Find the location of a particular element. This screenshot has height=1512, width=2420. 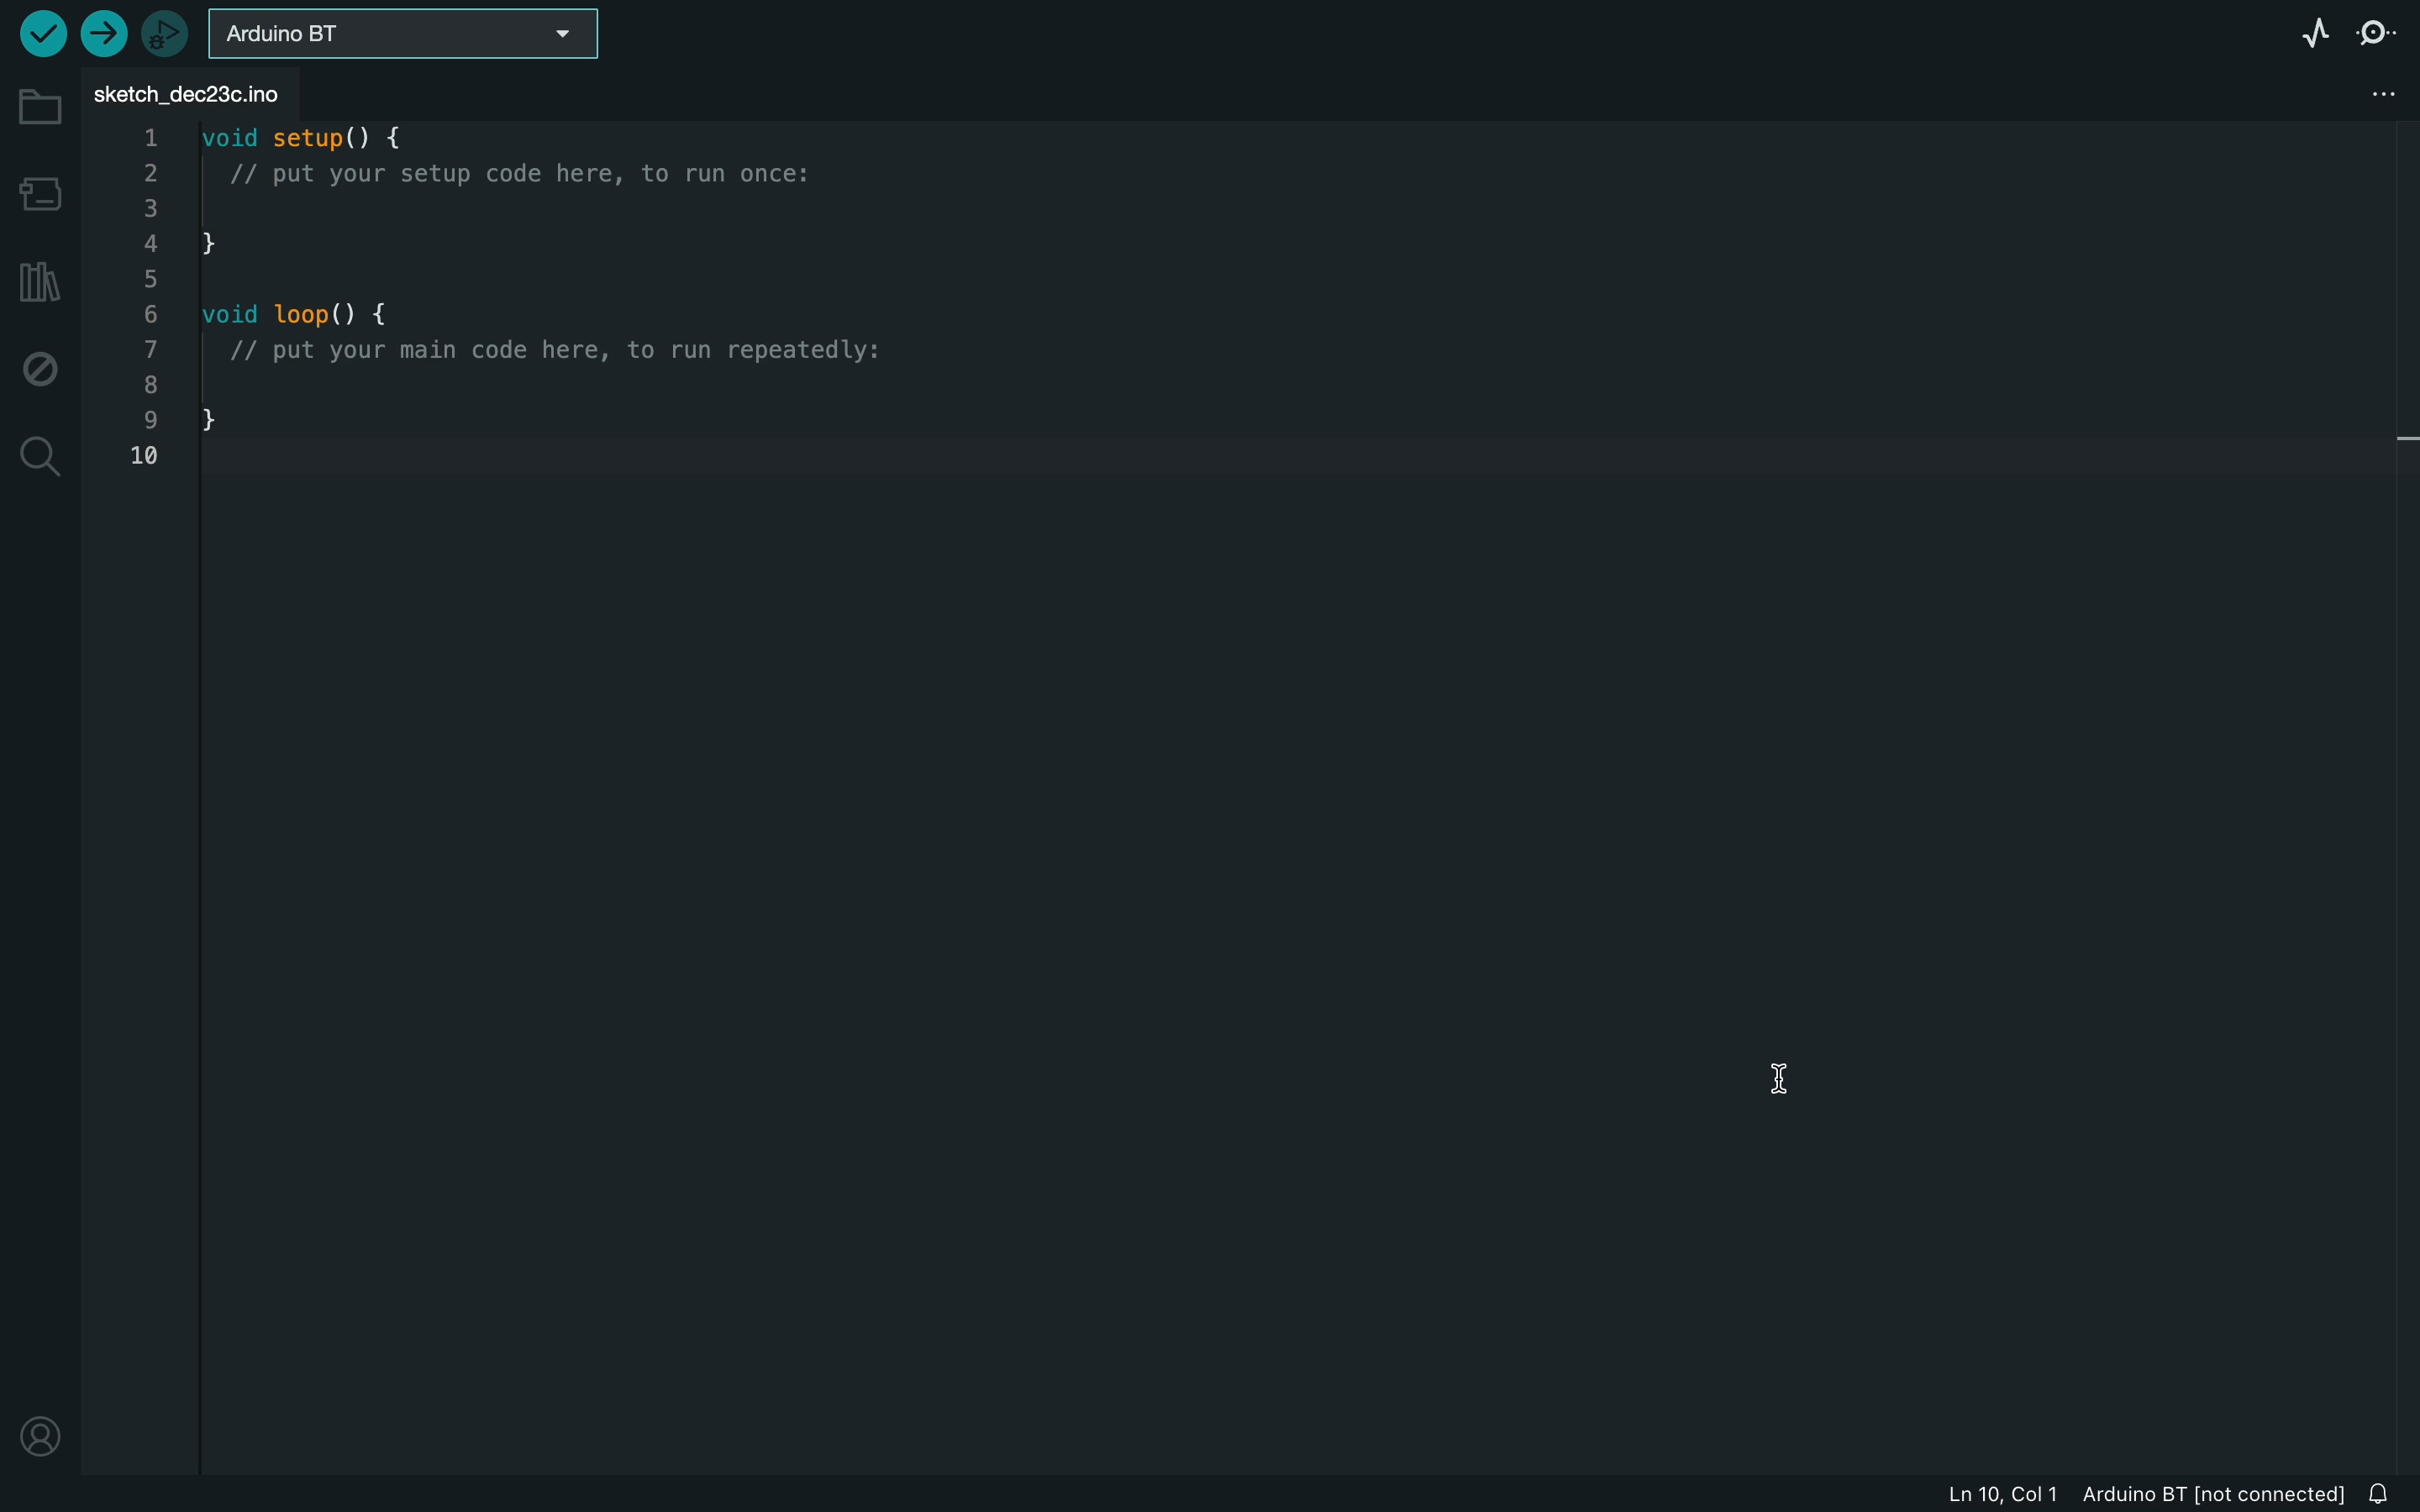

serial monitor is located at coordinates (2377, 33).